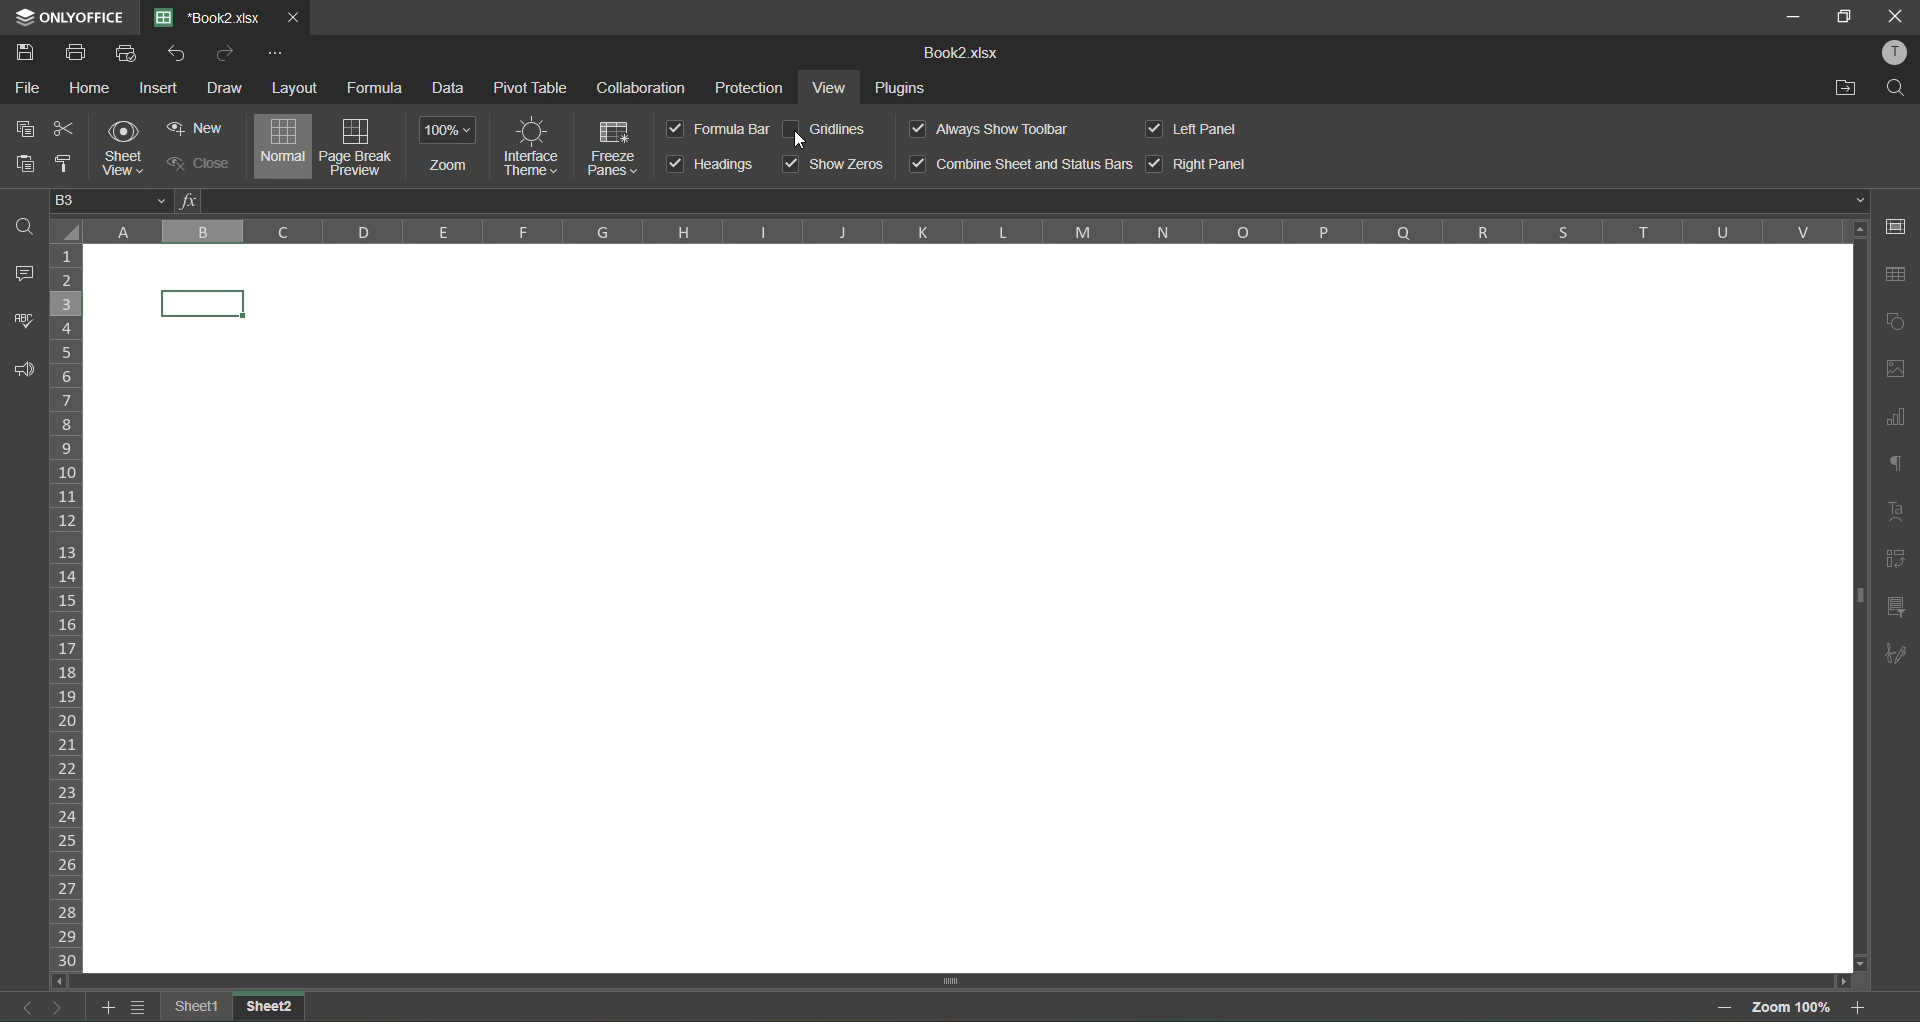 Image resolution: width=1920 pixels, height=1022 pixels. What do you see at coordinates (1789, 15) in the screenshot?
I see `minimize` at bounding box center [1789, 15].